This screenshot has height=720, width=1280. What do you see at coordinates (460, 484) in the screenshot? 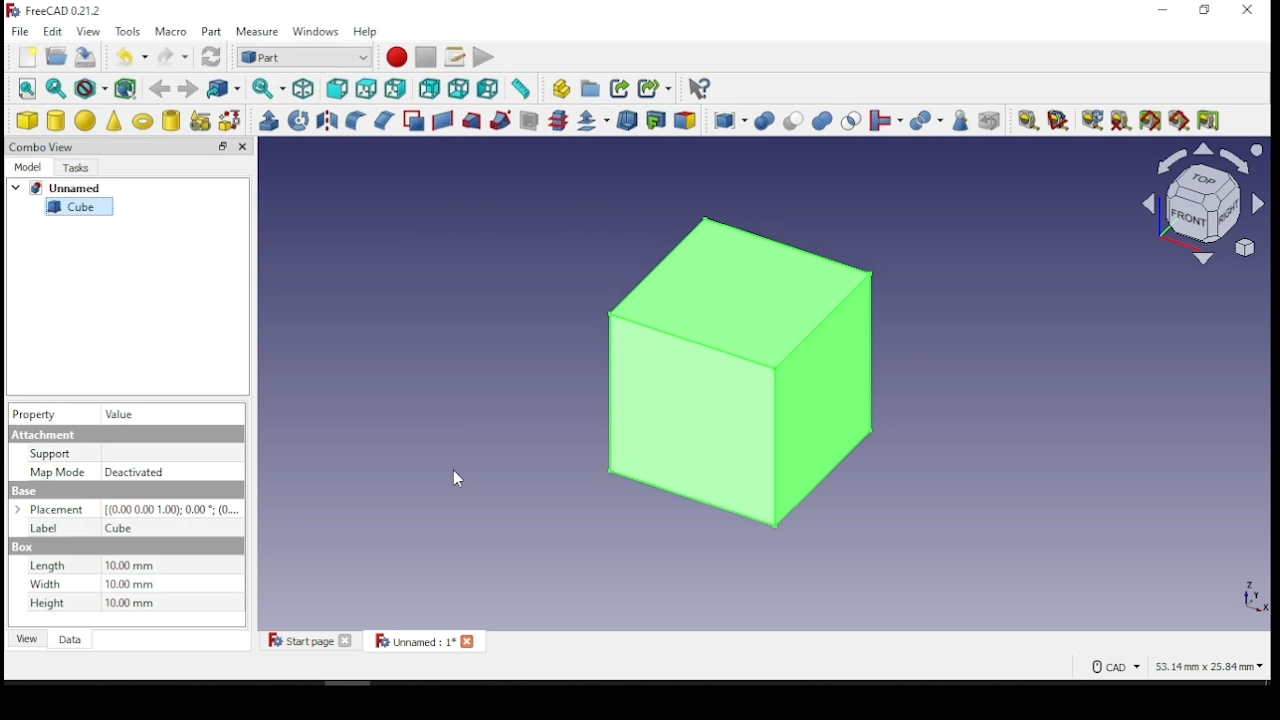
I see `mouse pointer` at bounding box center [460, 484].